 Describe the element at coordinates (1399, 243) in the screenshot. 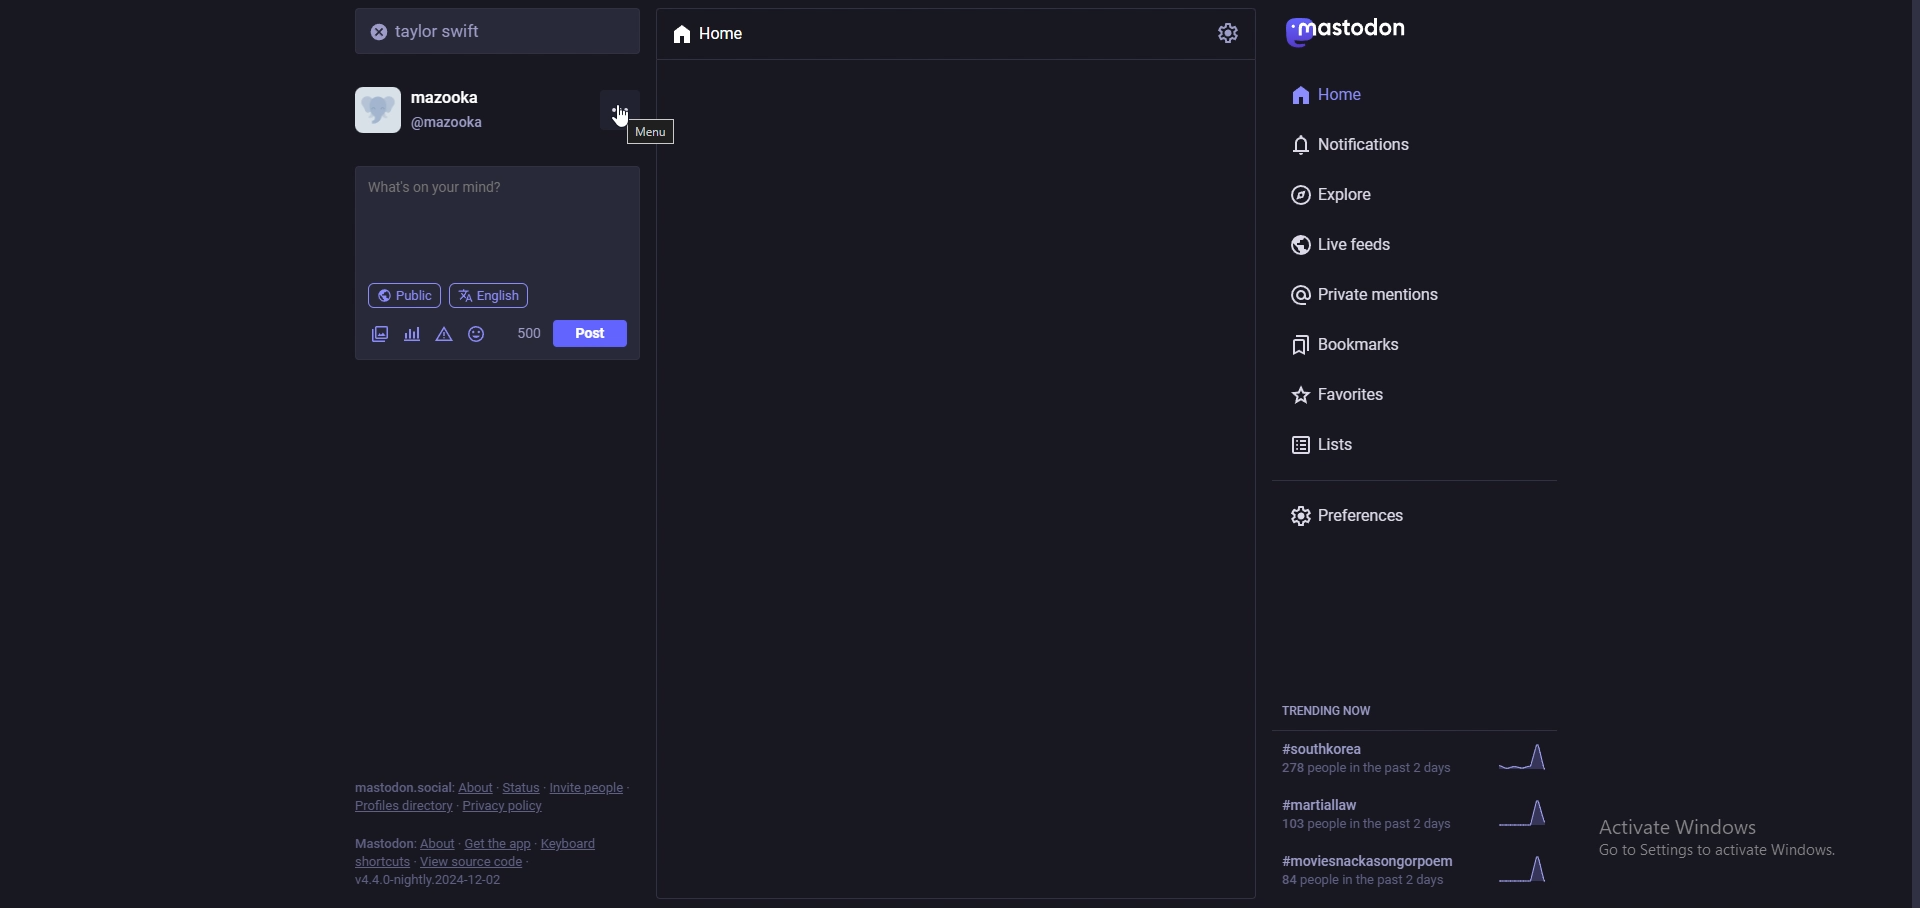

I see `live feeds` at that location.